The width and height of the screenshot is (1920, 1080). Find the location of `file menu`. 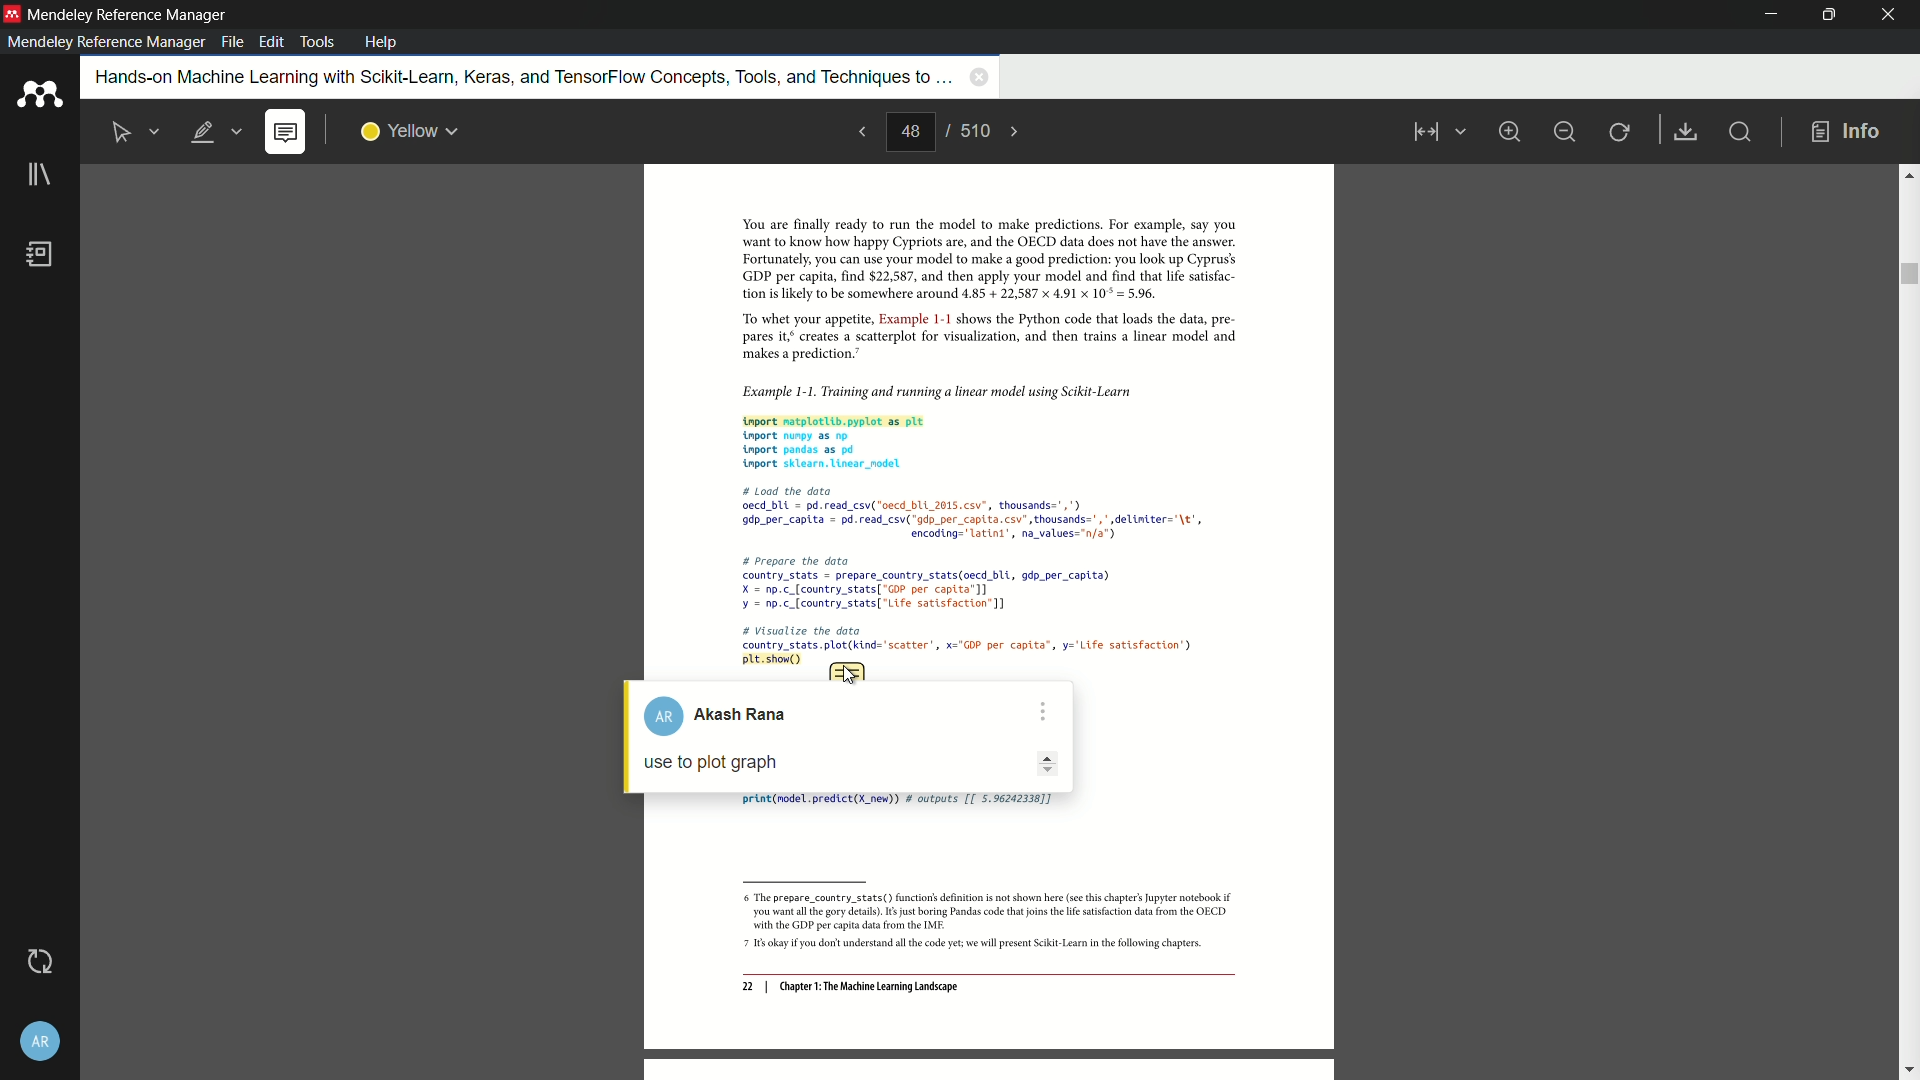

file menu is located at coordinates (232, 42).